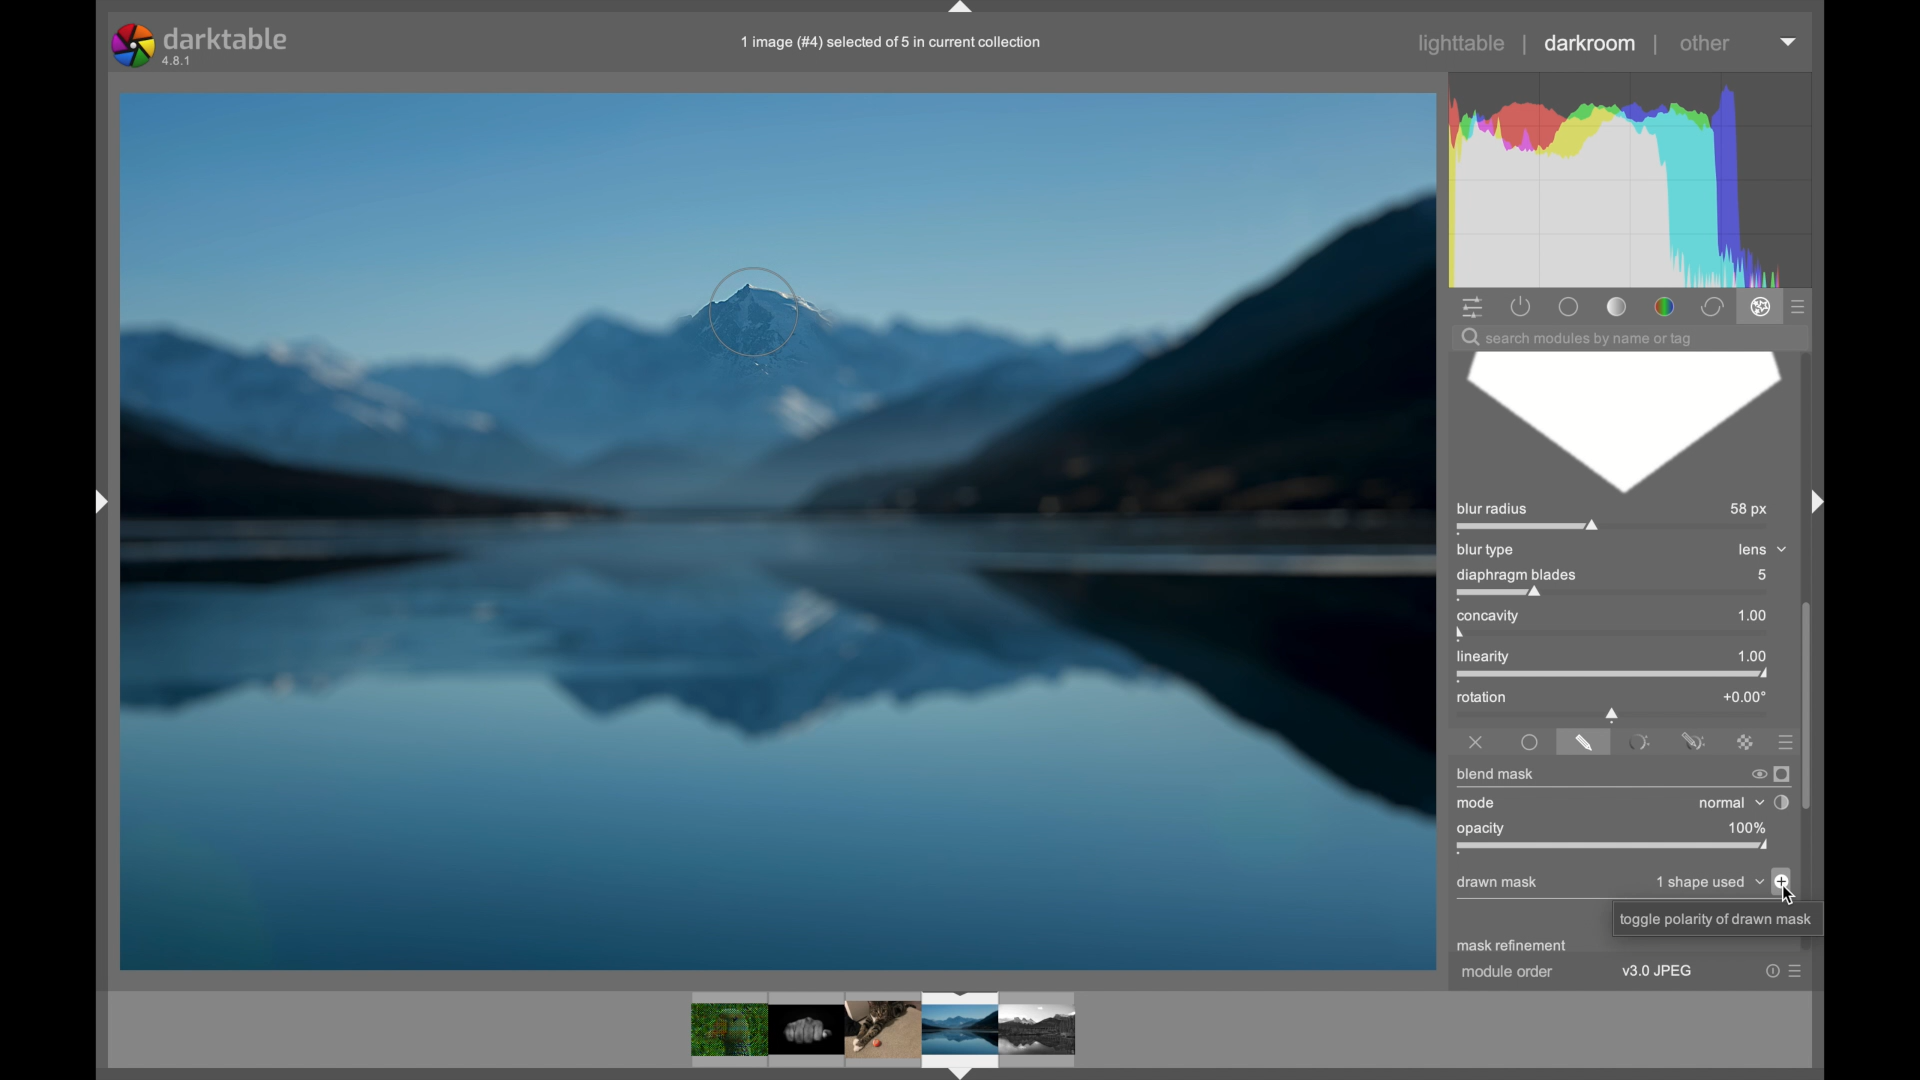 The image size is (1920, 1080). Describe the element at coordinates (1786, 893) in the screenshot. I see `cursor` at that location.